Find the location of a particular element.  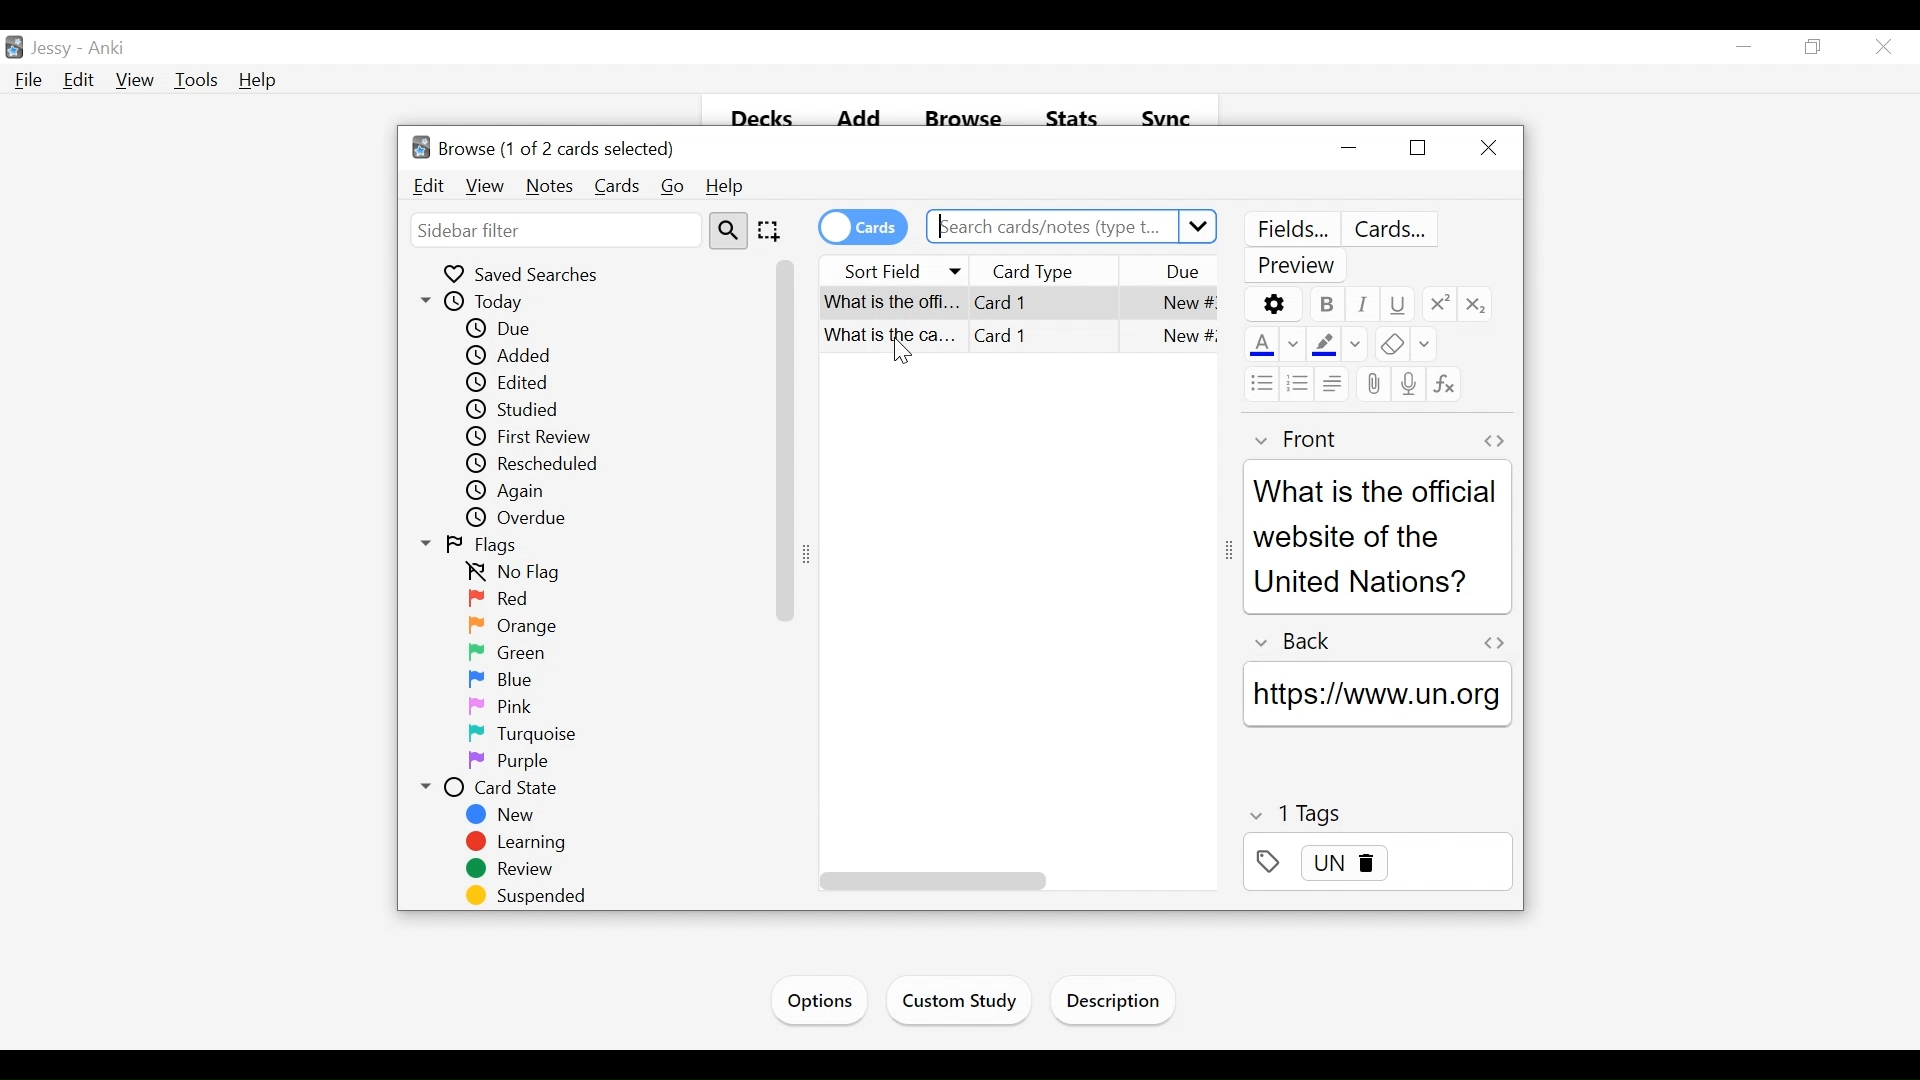

Purple is located at coordinates (508, 763).